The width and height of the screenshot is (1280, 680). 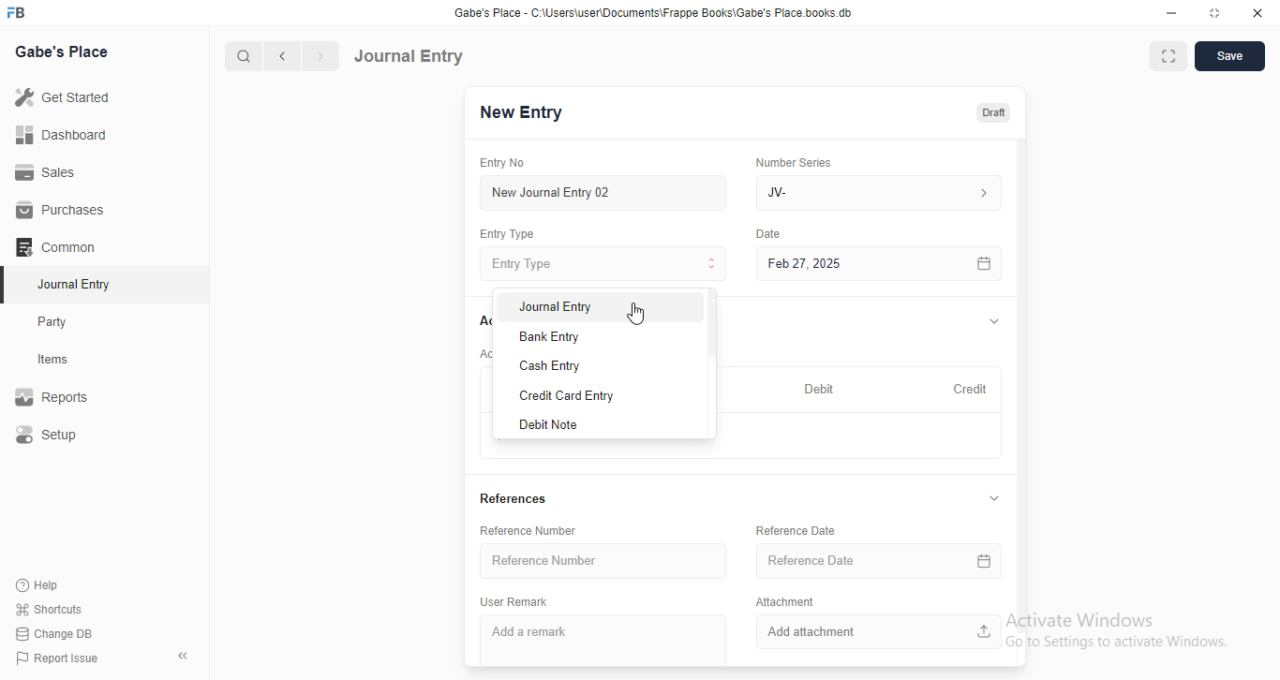 I want to click on FB, so click(x=19, y=11).